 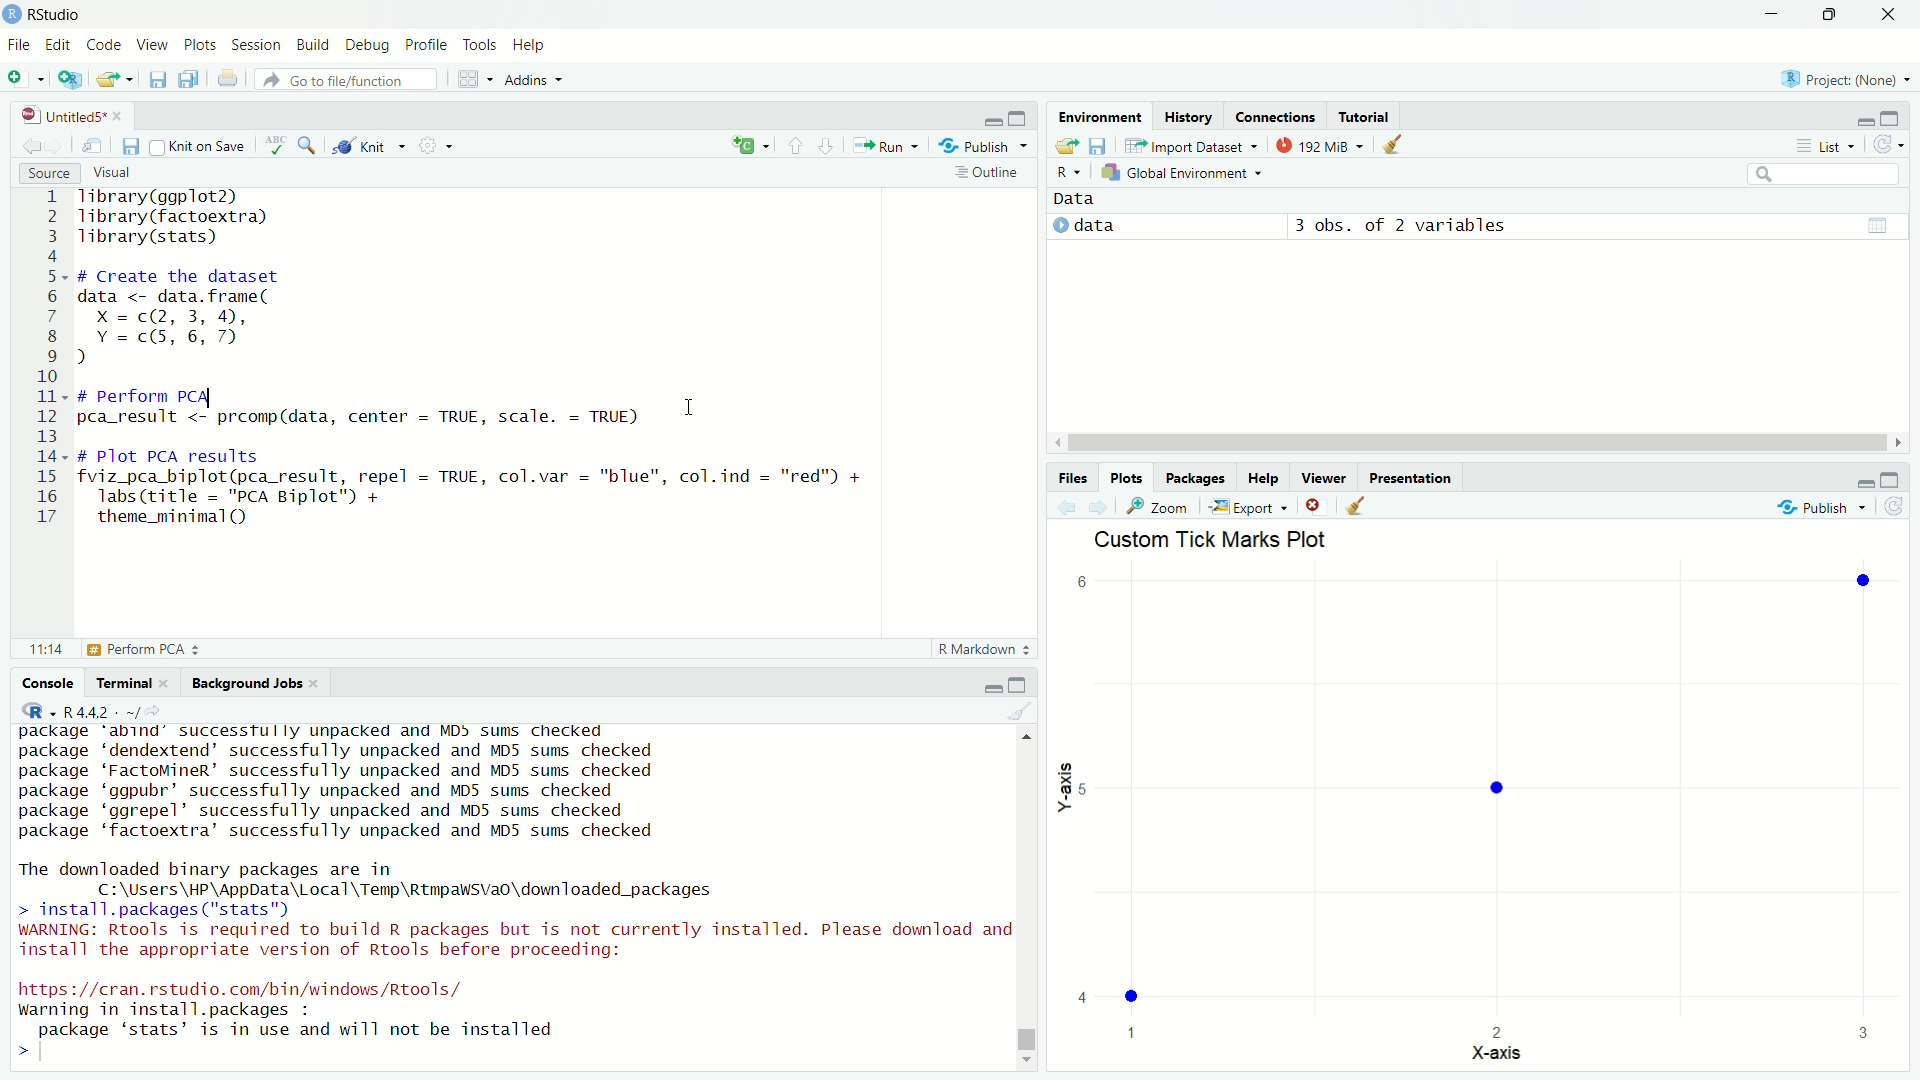 What do you see at coordinates (1863, 478) in the screenshot?
I see `minimize` at bounding box center [1863, 478].